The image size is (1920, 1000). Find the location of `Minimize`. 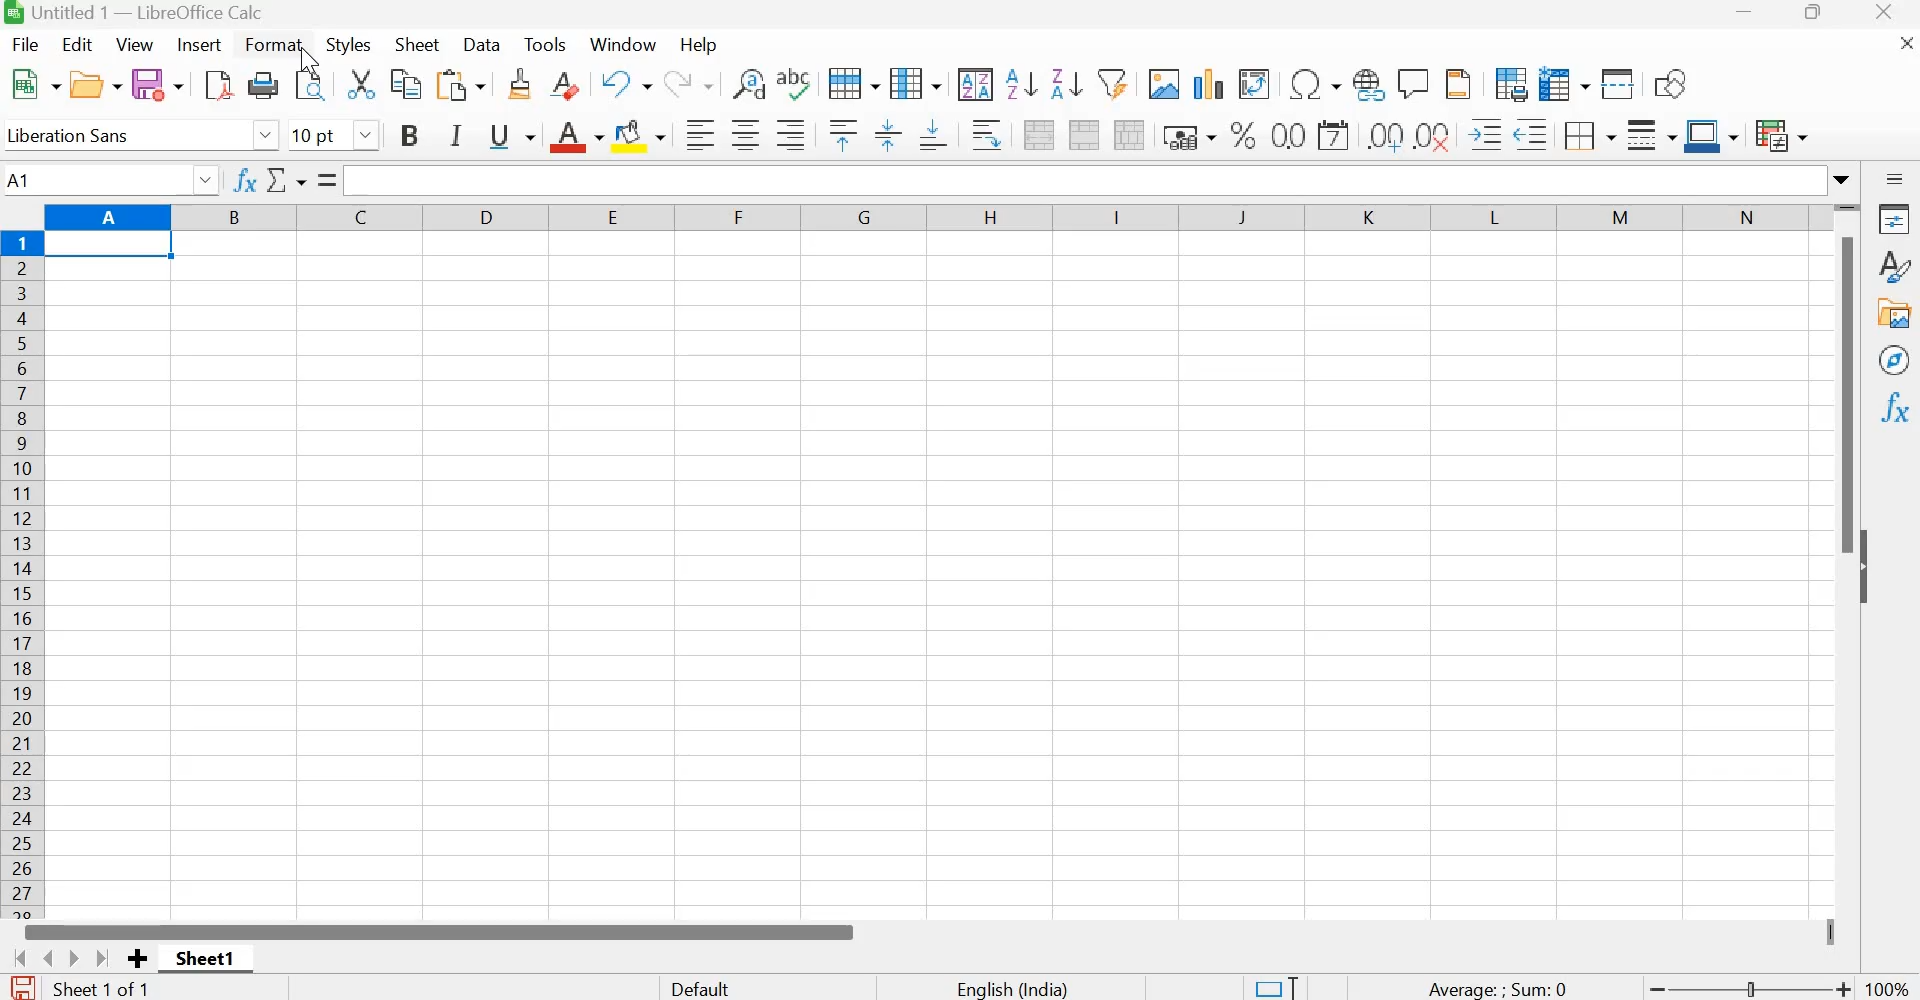

Minimize is located at coordinates (1743, 16).